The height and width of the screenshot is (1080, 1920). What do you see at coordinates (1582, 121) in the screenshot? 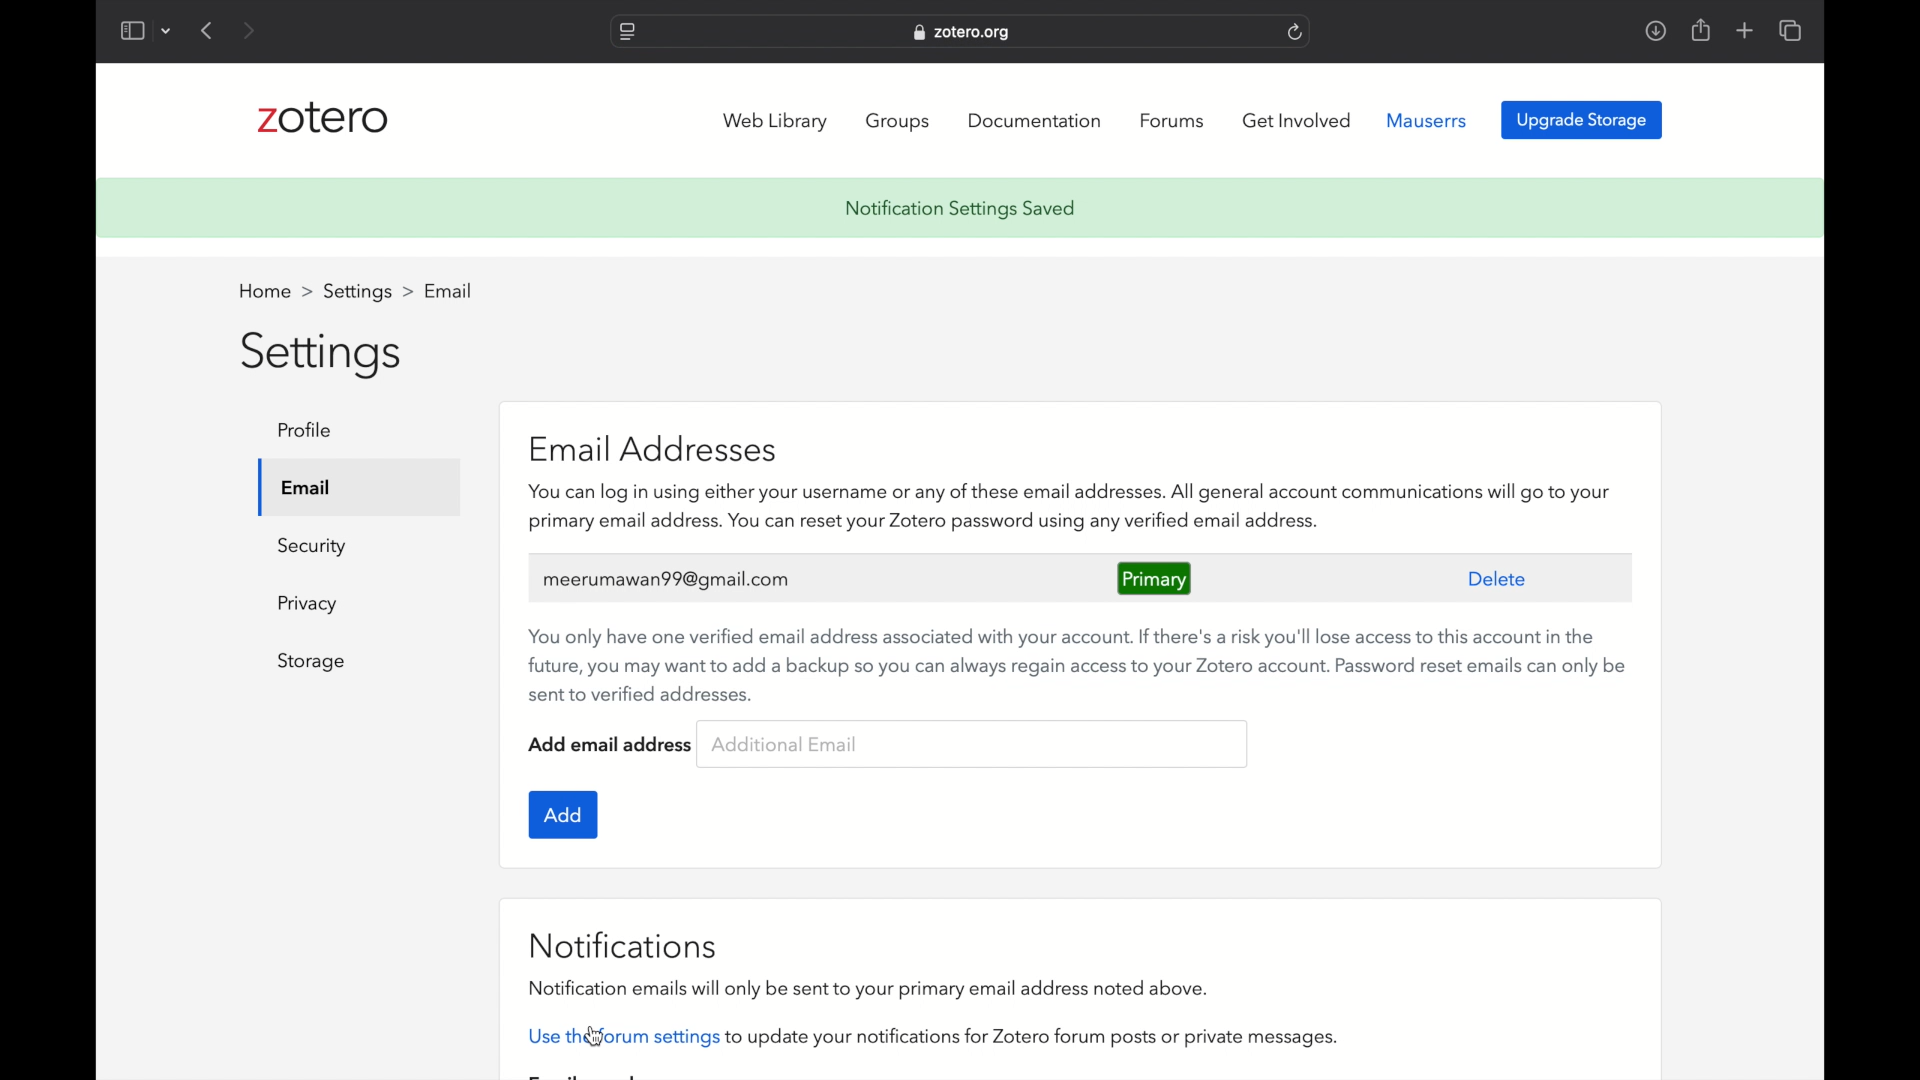
I see `upgrade storage` at bounding box center [1582, 121].